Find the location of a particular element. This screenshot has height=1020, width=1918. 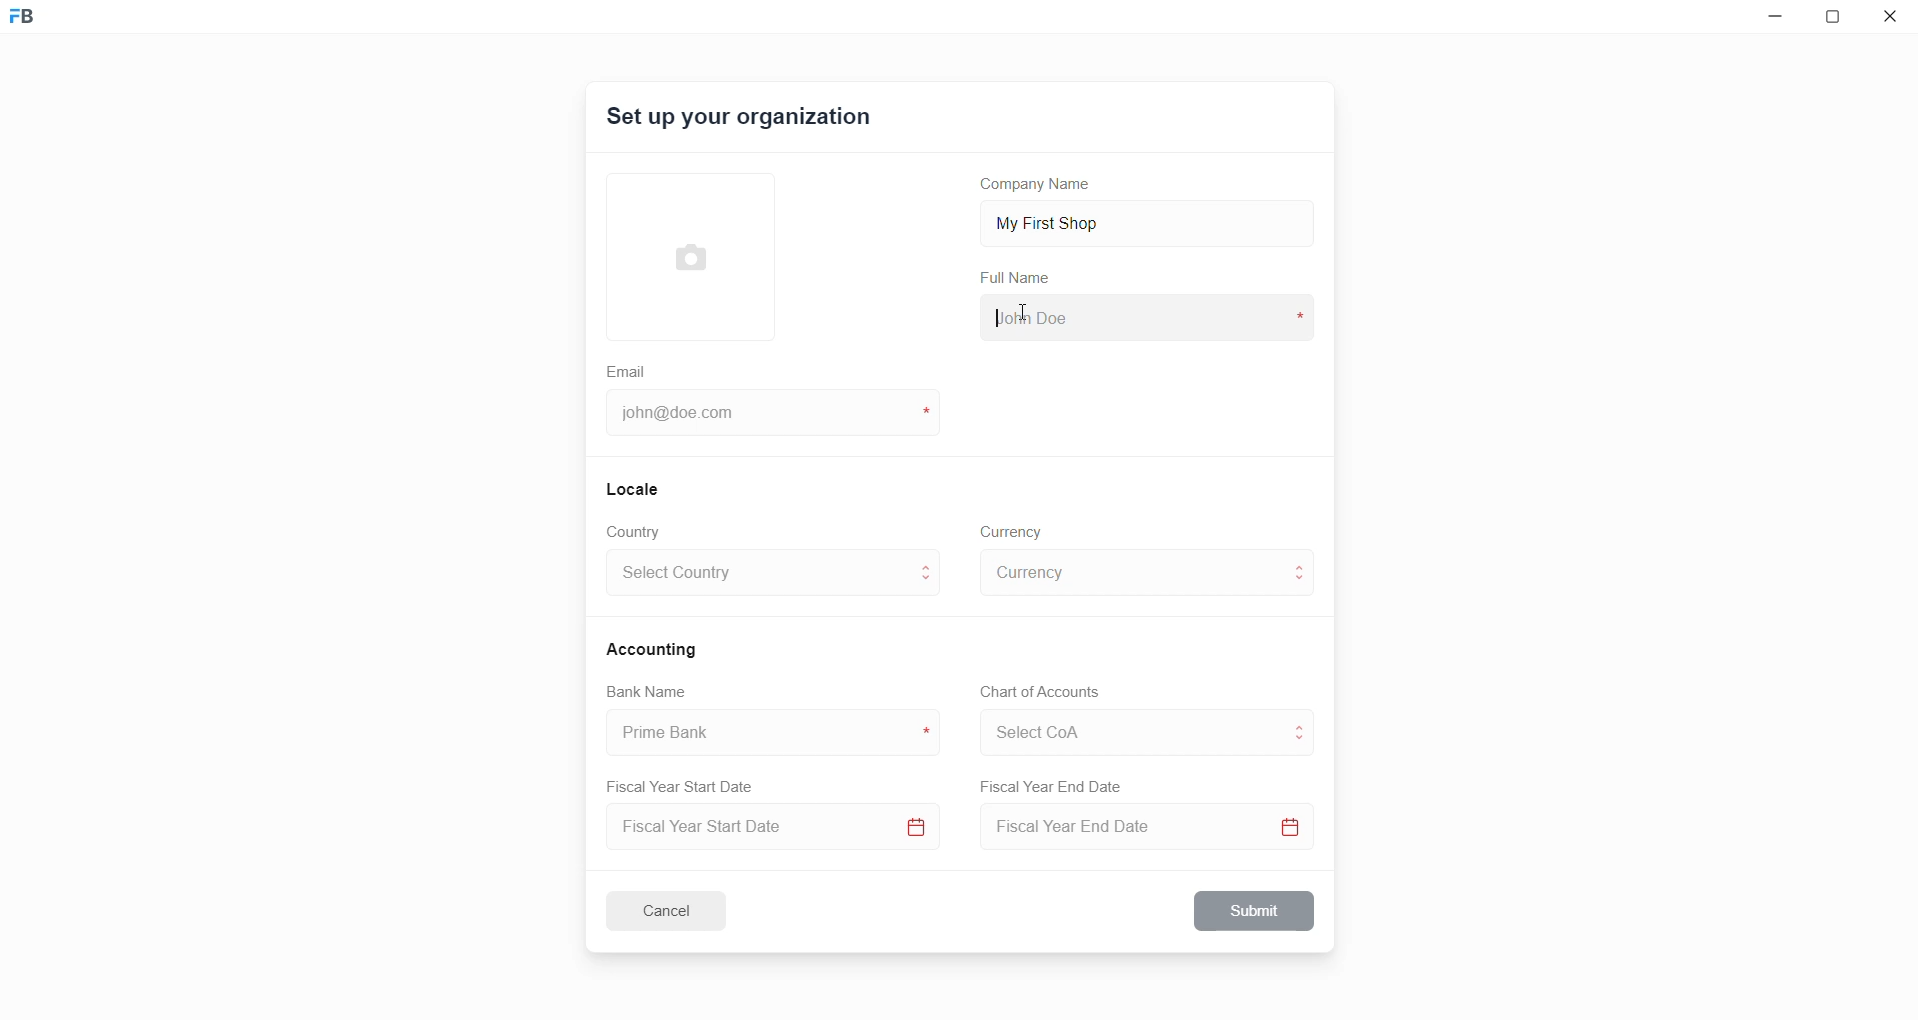

move to below CoA is located at coordinates (1301, 742).